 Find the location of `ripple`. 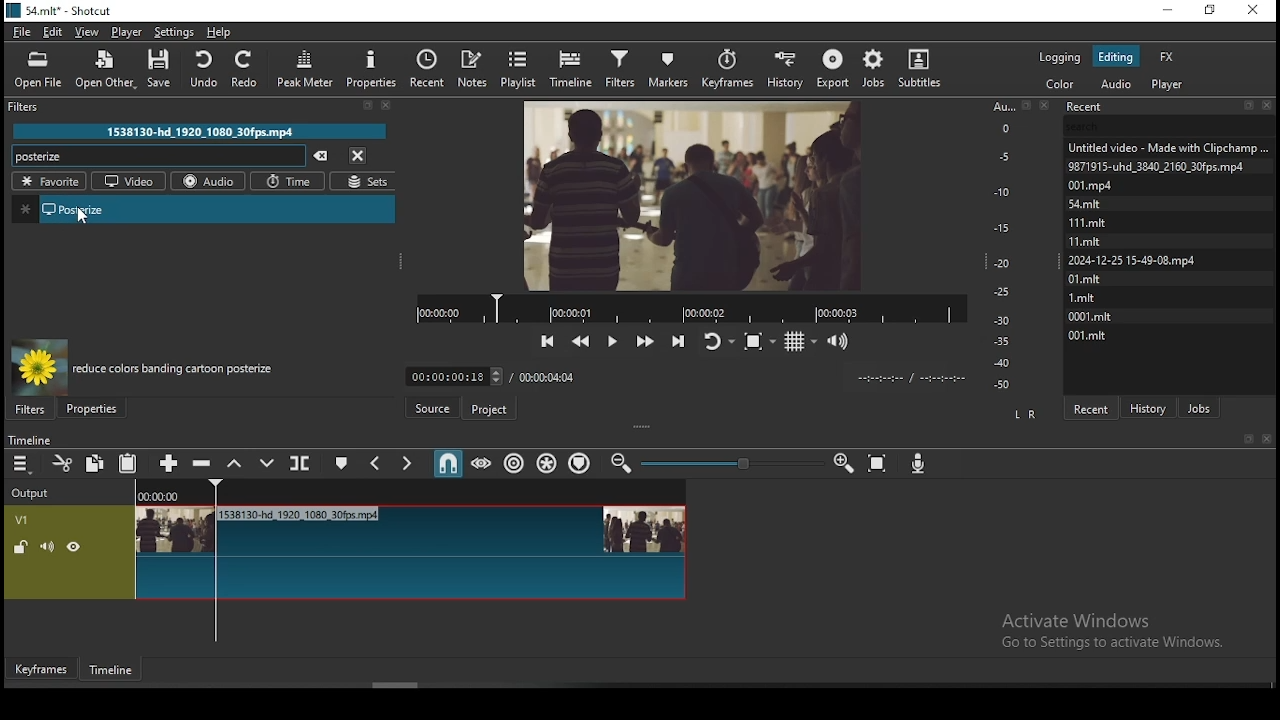

ripple is located at coordinates (512, 464).